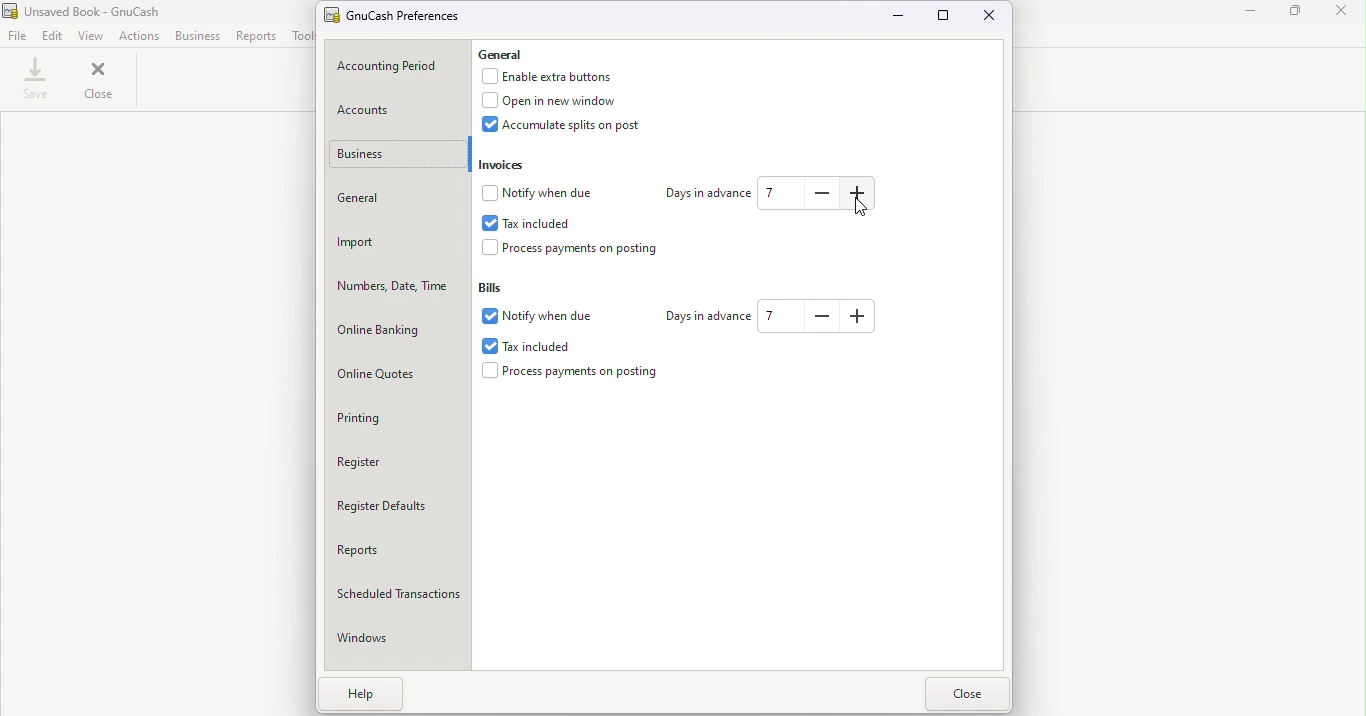 The height and width of the screenshot is (716, 1366). Describe the element at coordinates (401, 463) in the screenshot. I see `Register` at that location.